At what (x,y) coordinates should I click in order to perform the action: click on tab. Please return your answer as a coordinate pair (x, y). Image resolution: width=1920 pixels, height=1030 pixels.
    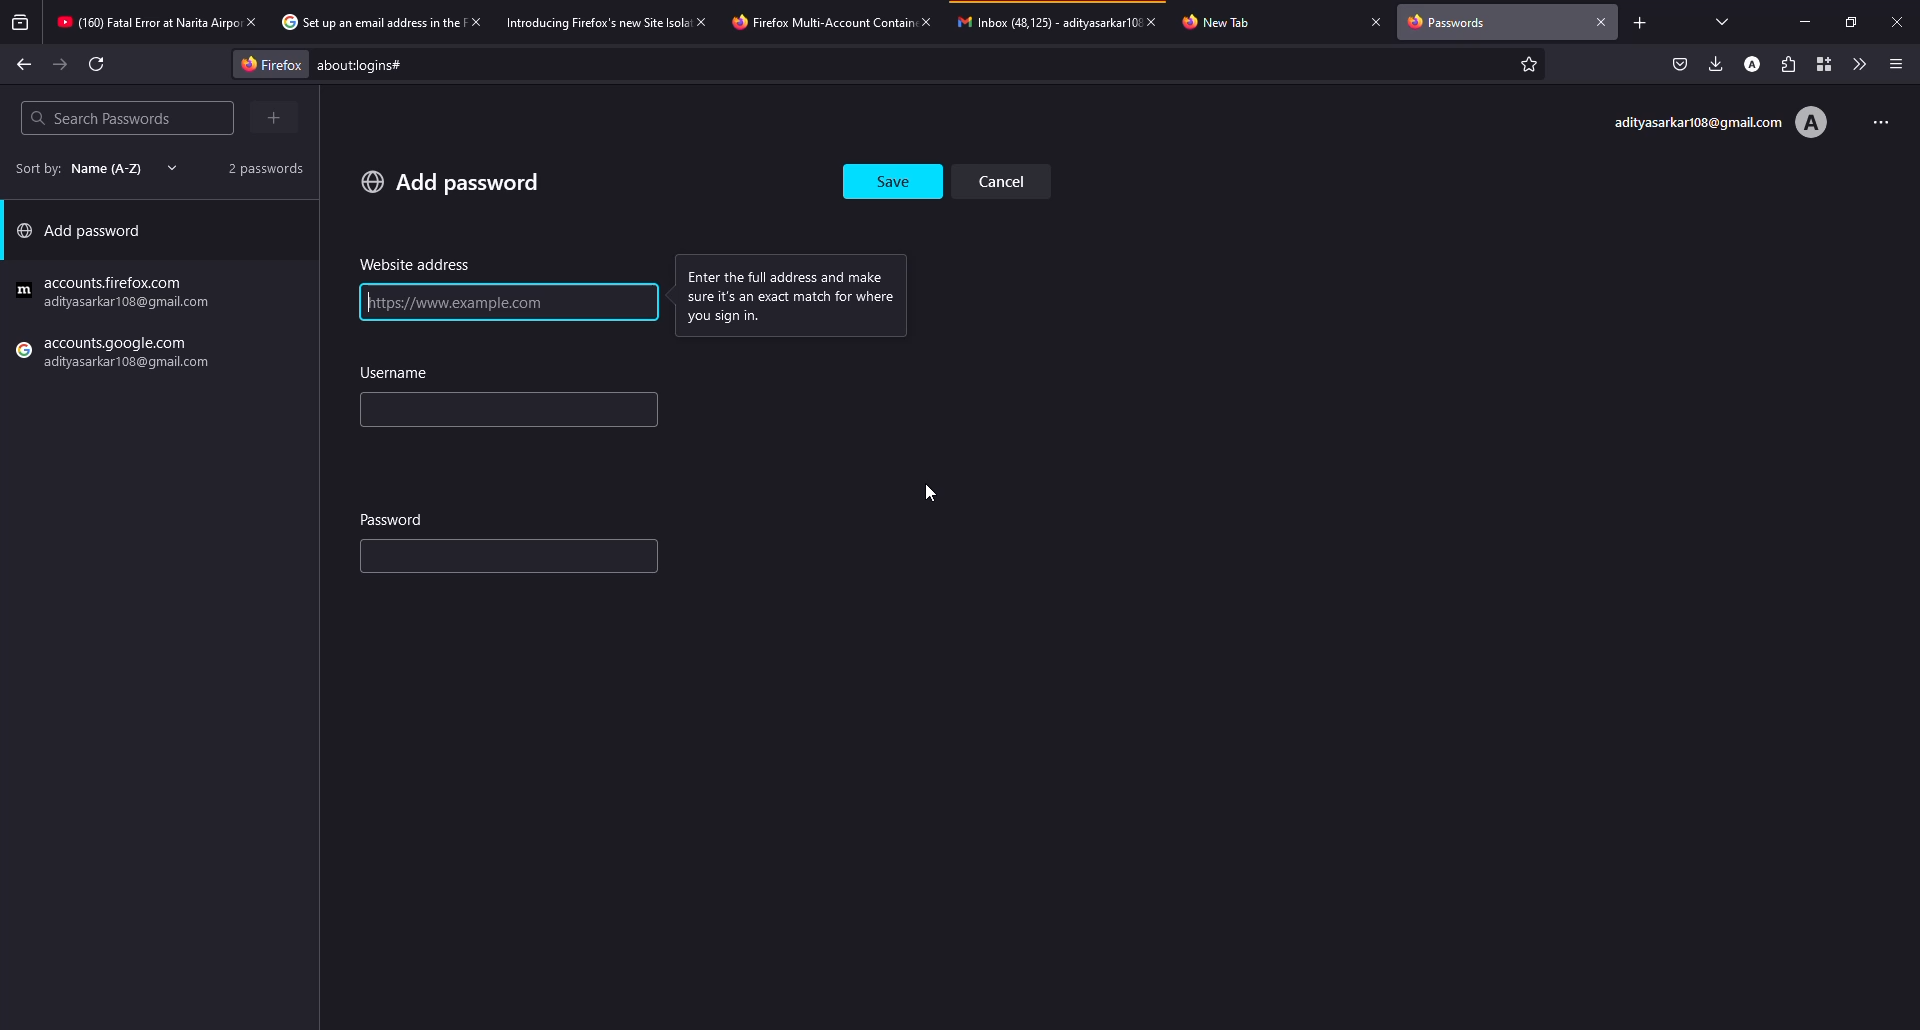
    Looking at the image, I should click on (1046, 21).